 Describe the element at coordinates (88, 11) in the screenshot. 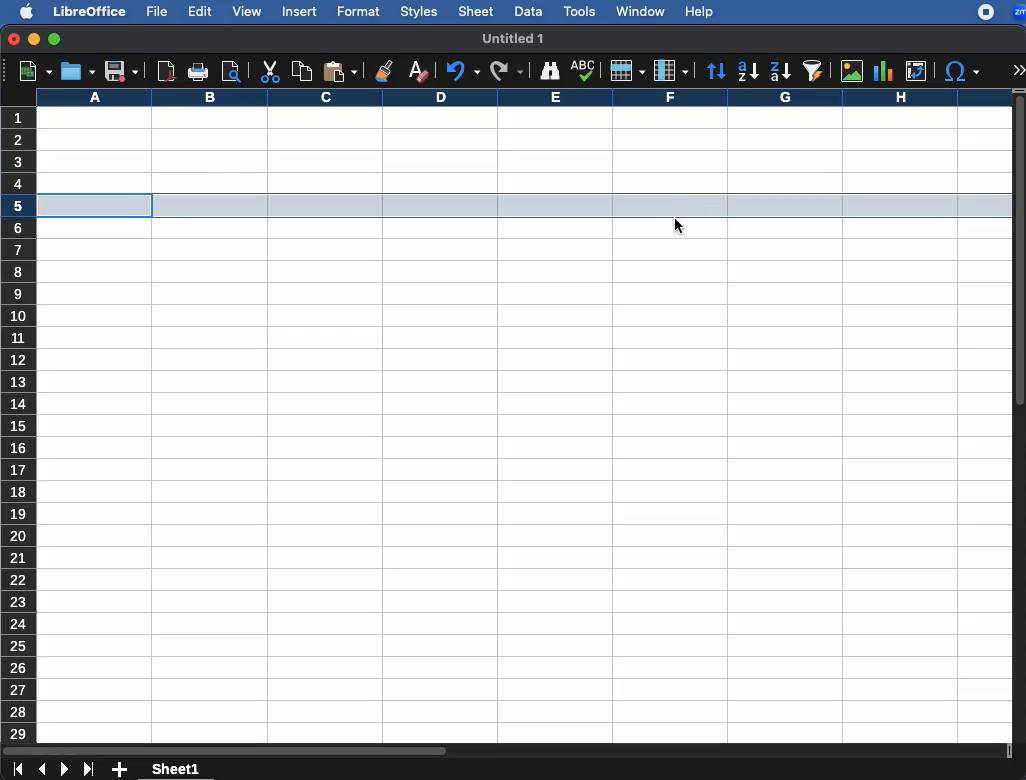

I see `libreoffice` at that location.